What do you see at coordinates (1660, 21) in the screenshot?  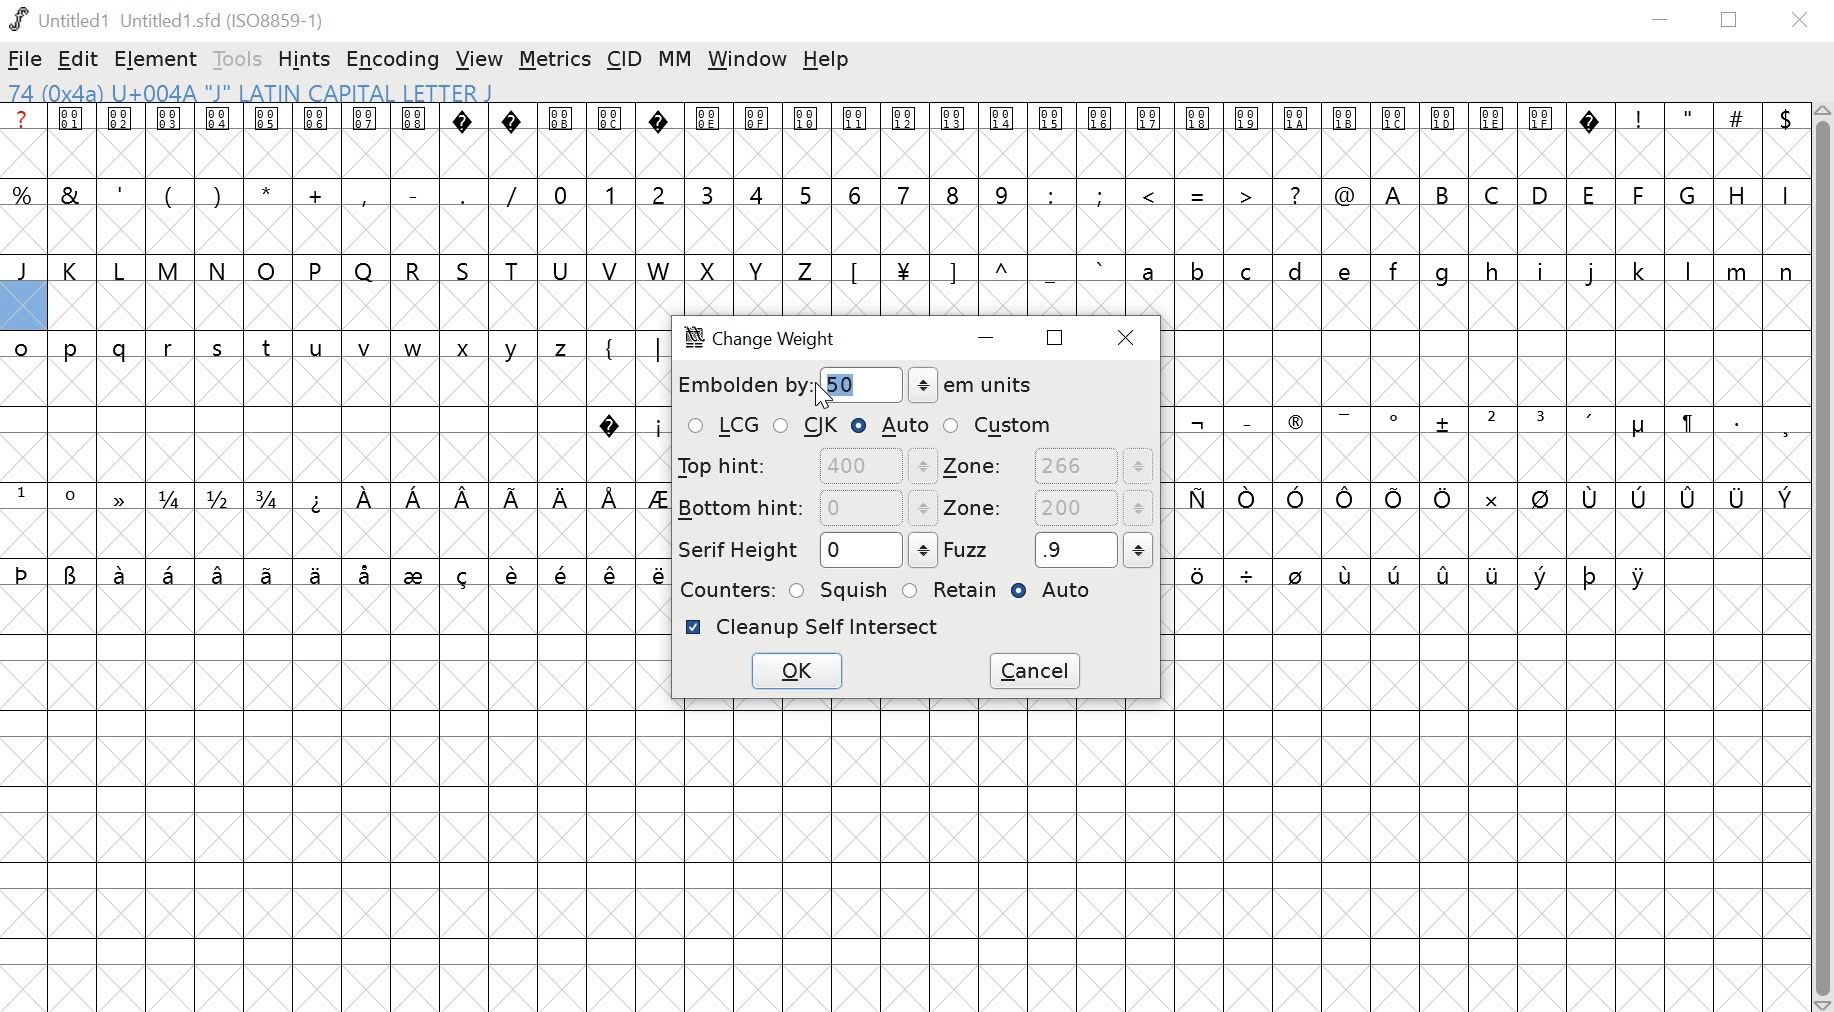 I see `minimize` at bounding box center [1660, 21].